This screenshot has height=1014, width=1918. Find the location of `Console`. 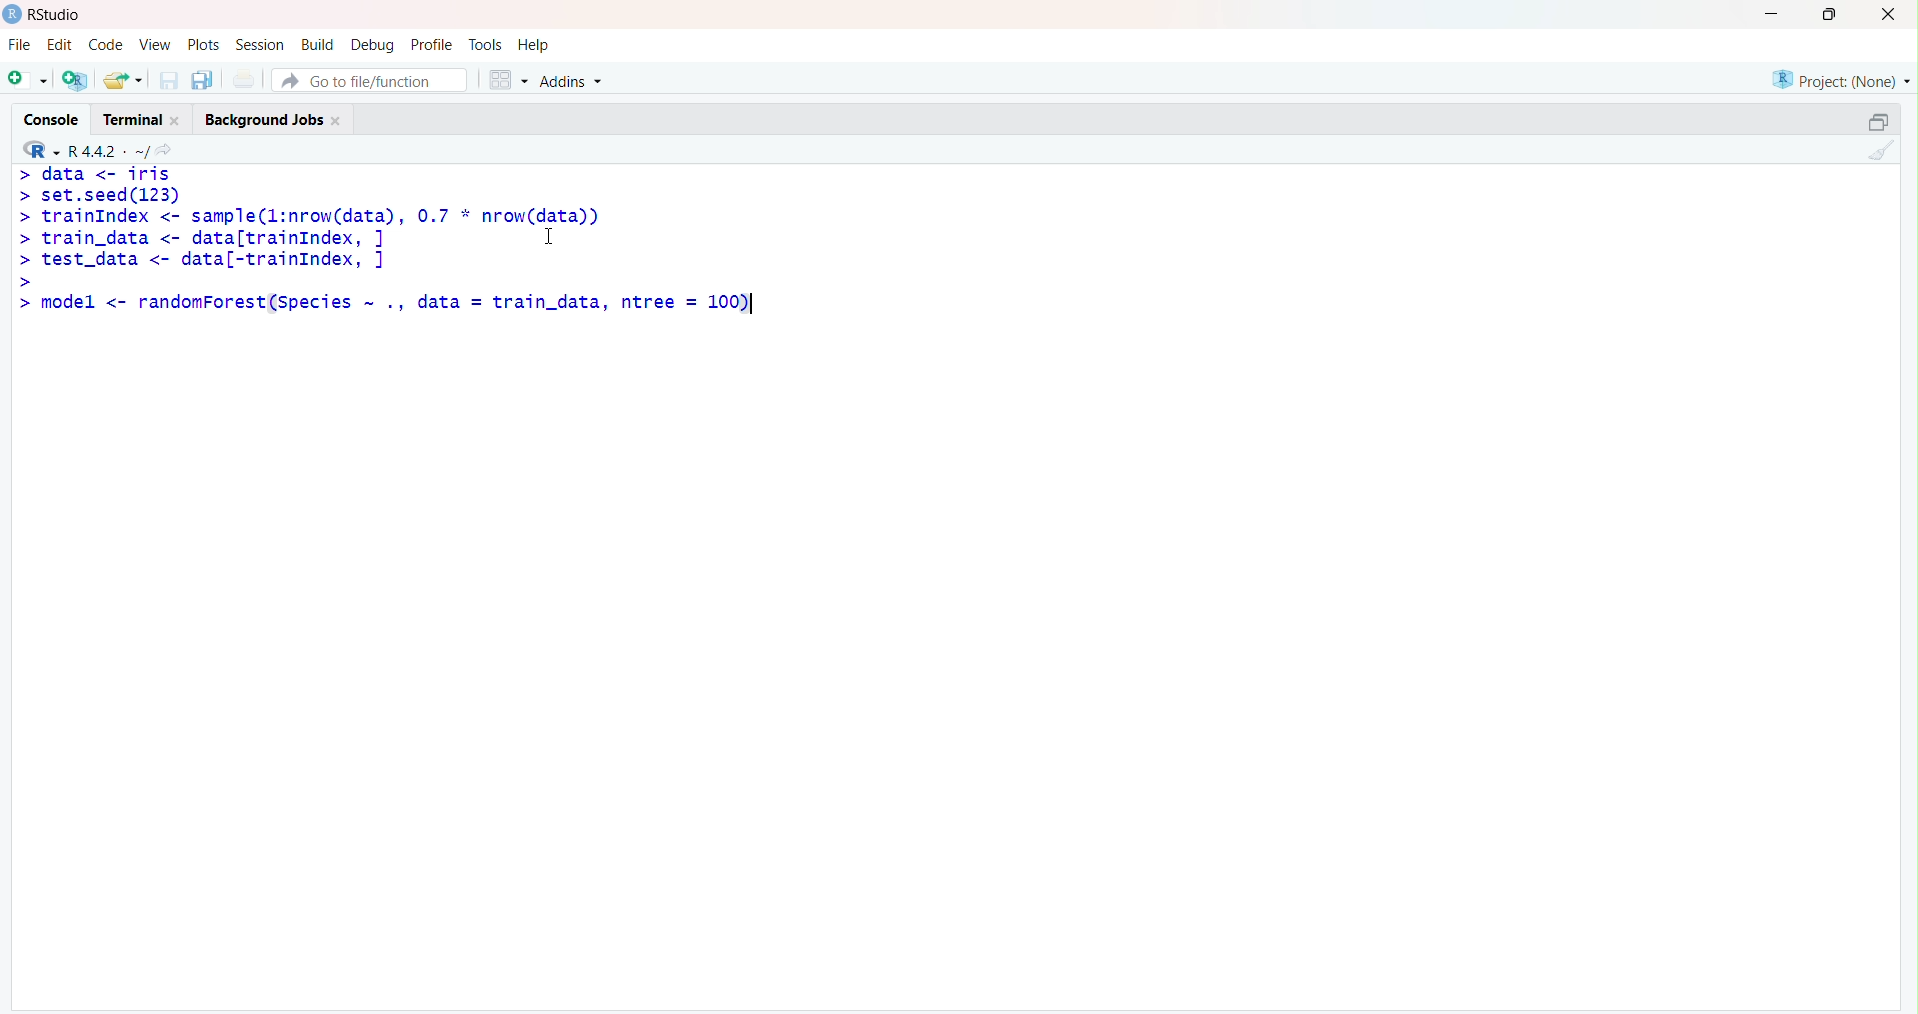

Console is located at coordinates (54, 115).